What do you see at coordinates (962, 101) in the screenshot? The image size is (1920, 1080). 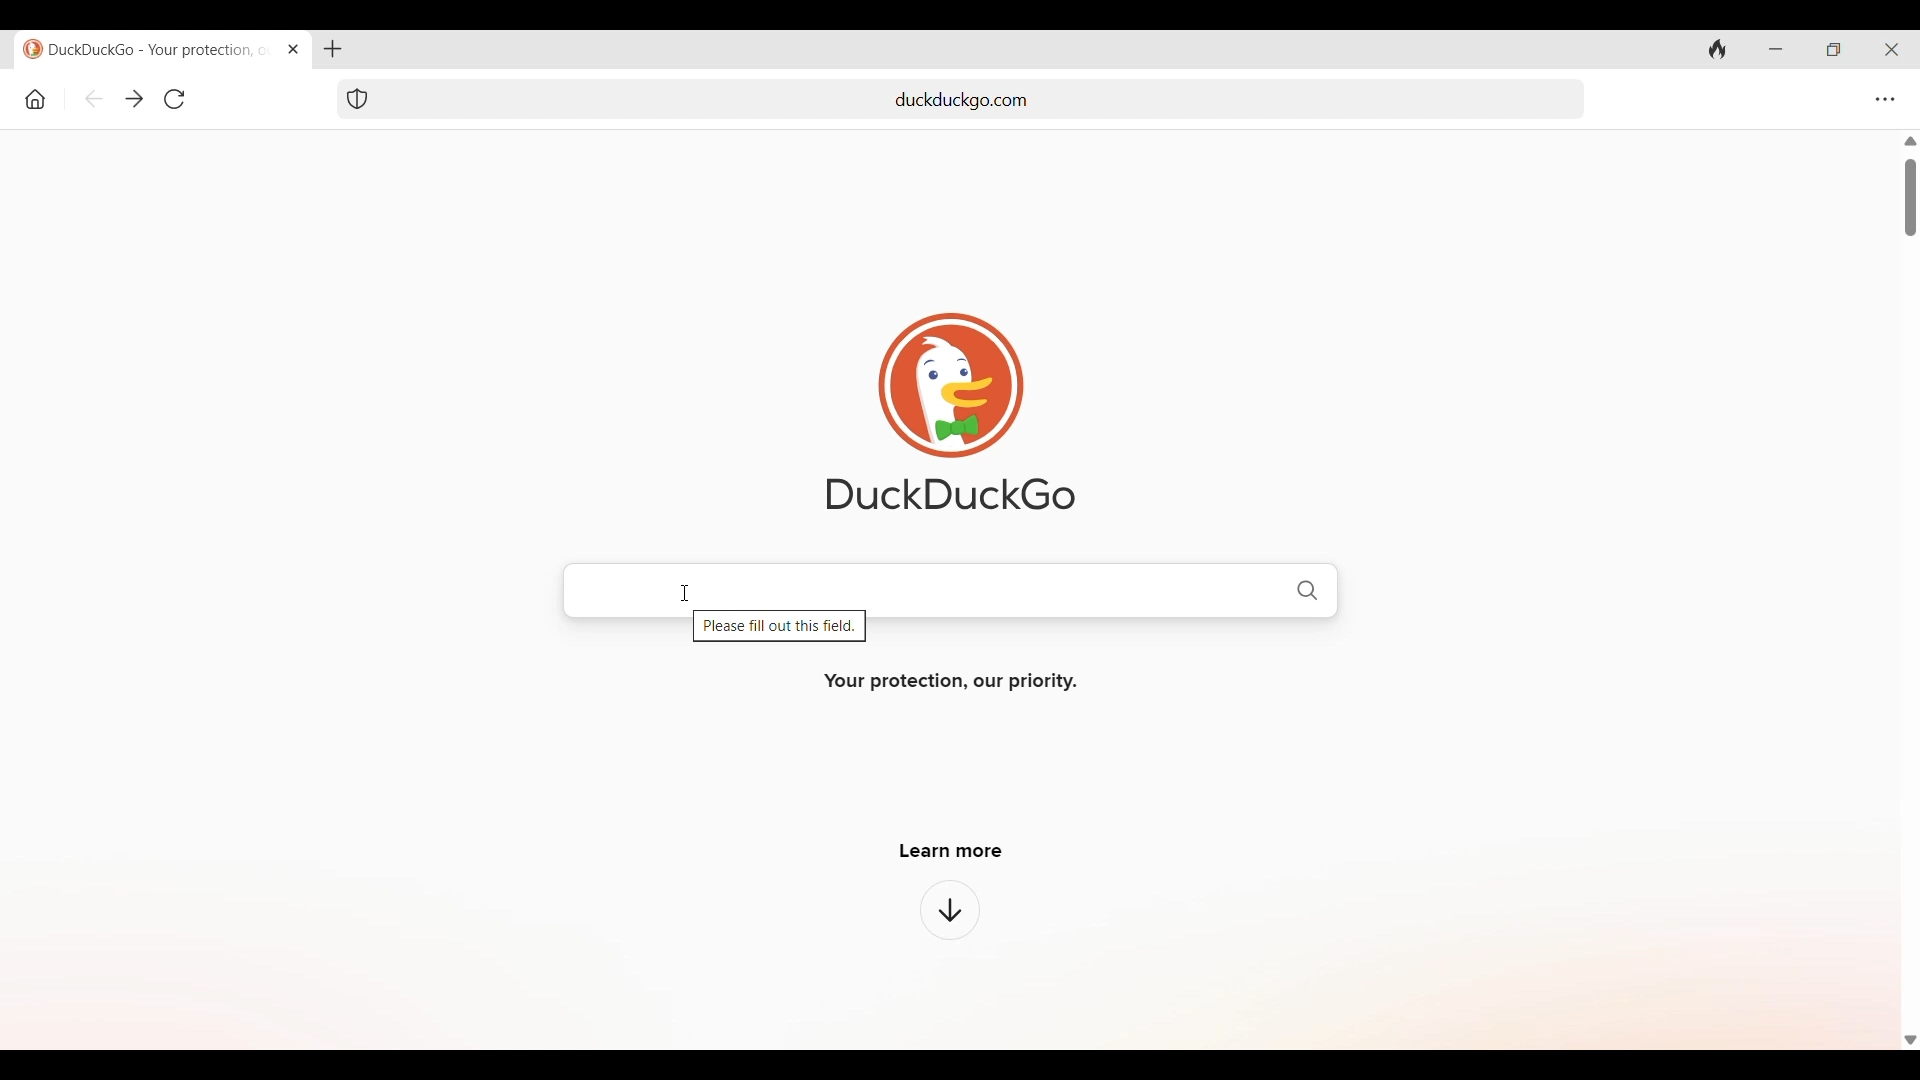 I see `duckduckgo.com` at bounding box center [962, 101].